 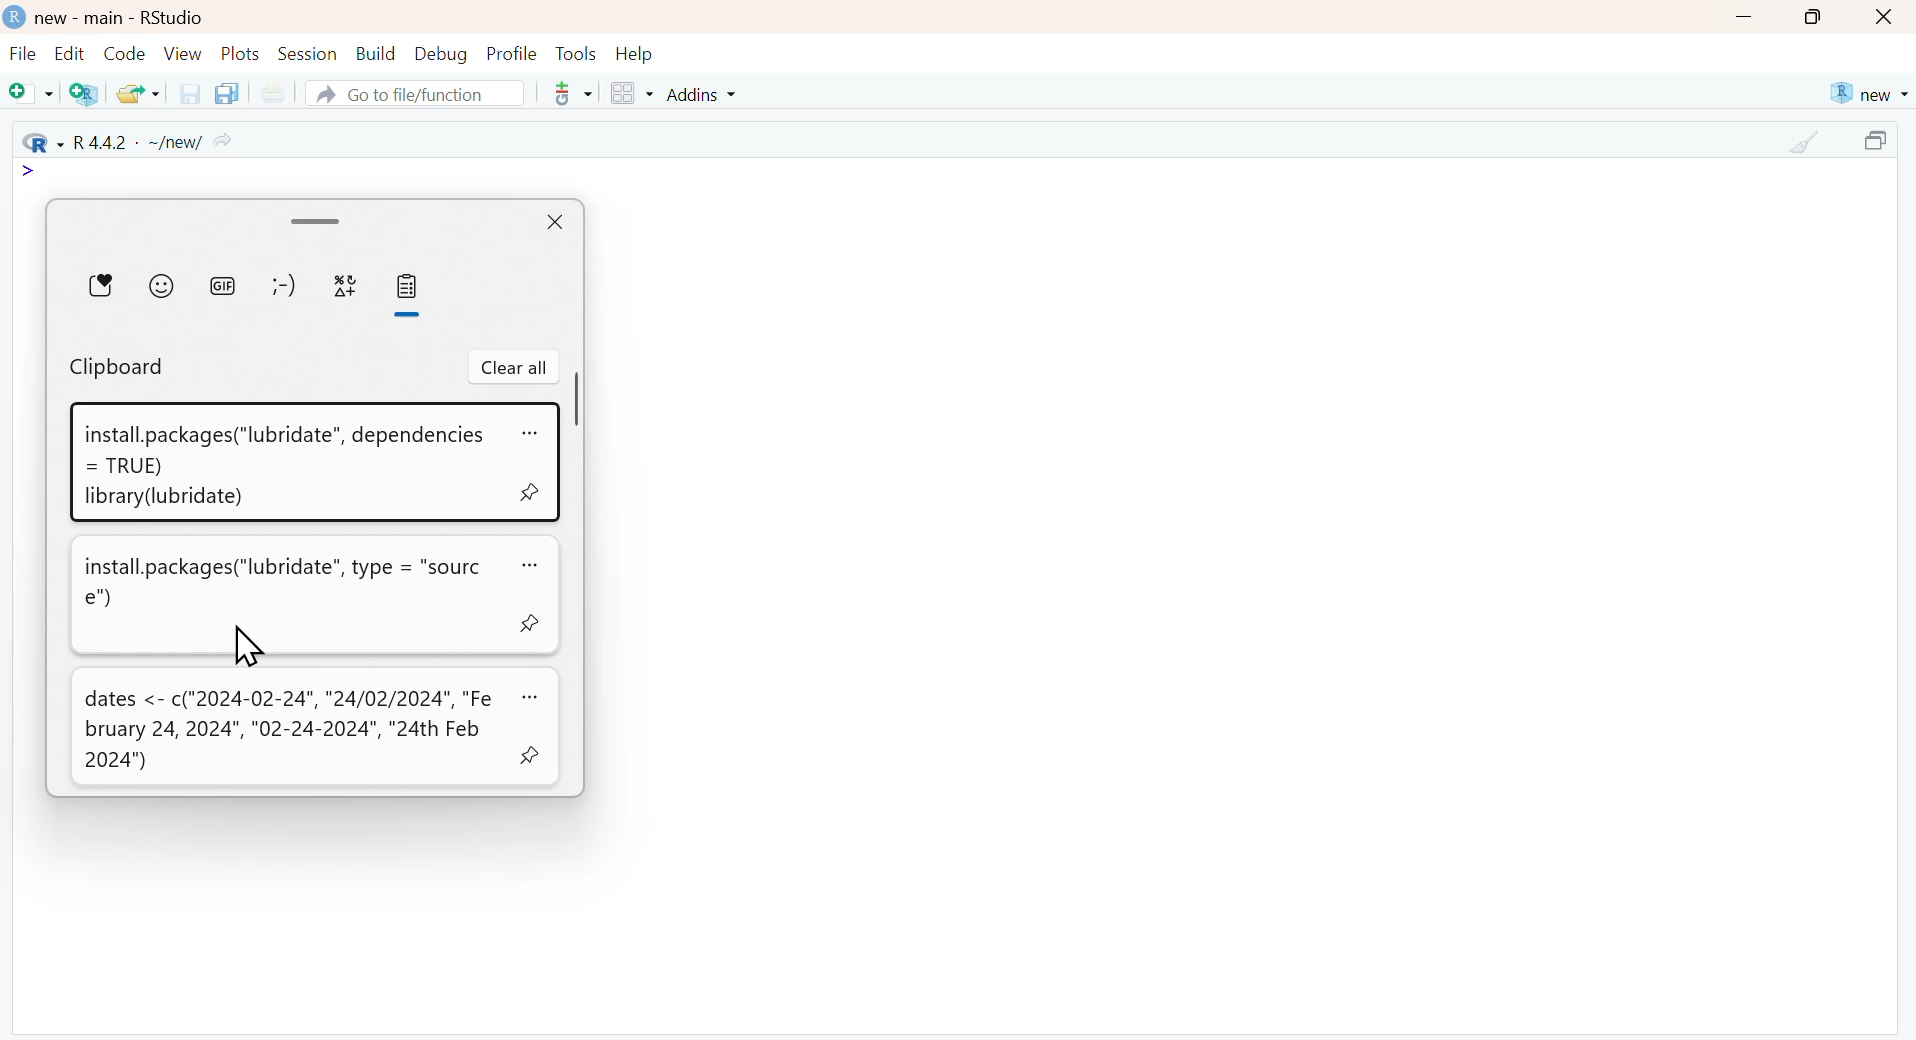 I want to click on Build, so click(x=375, y=54).